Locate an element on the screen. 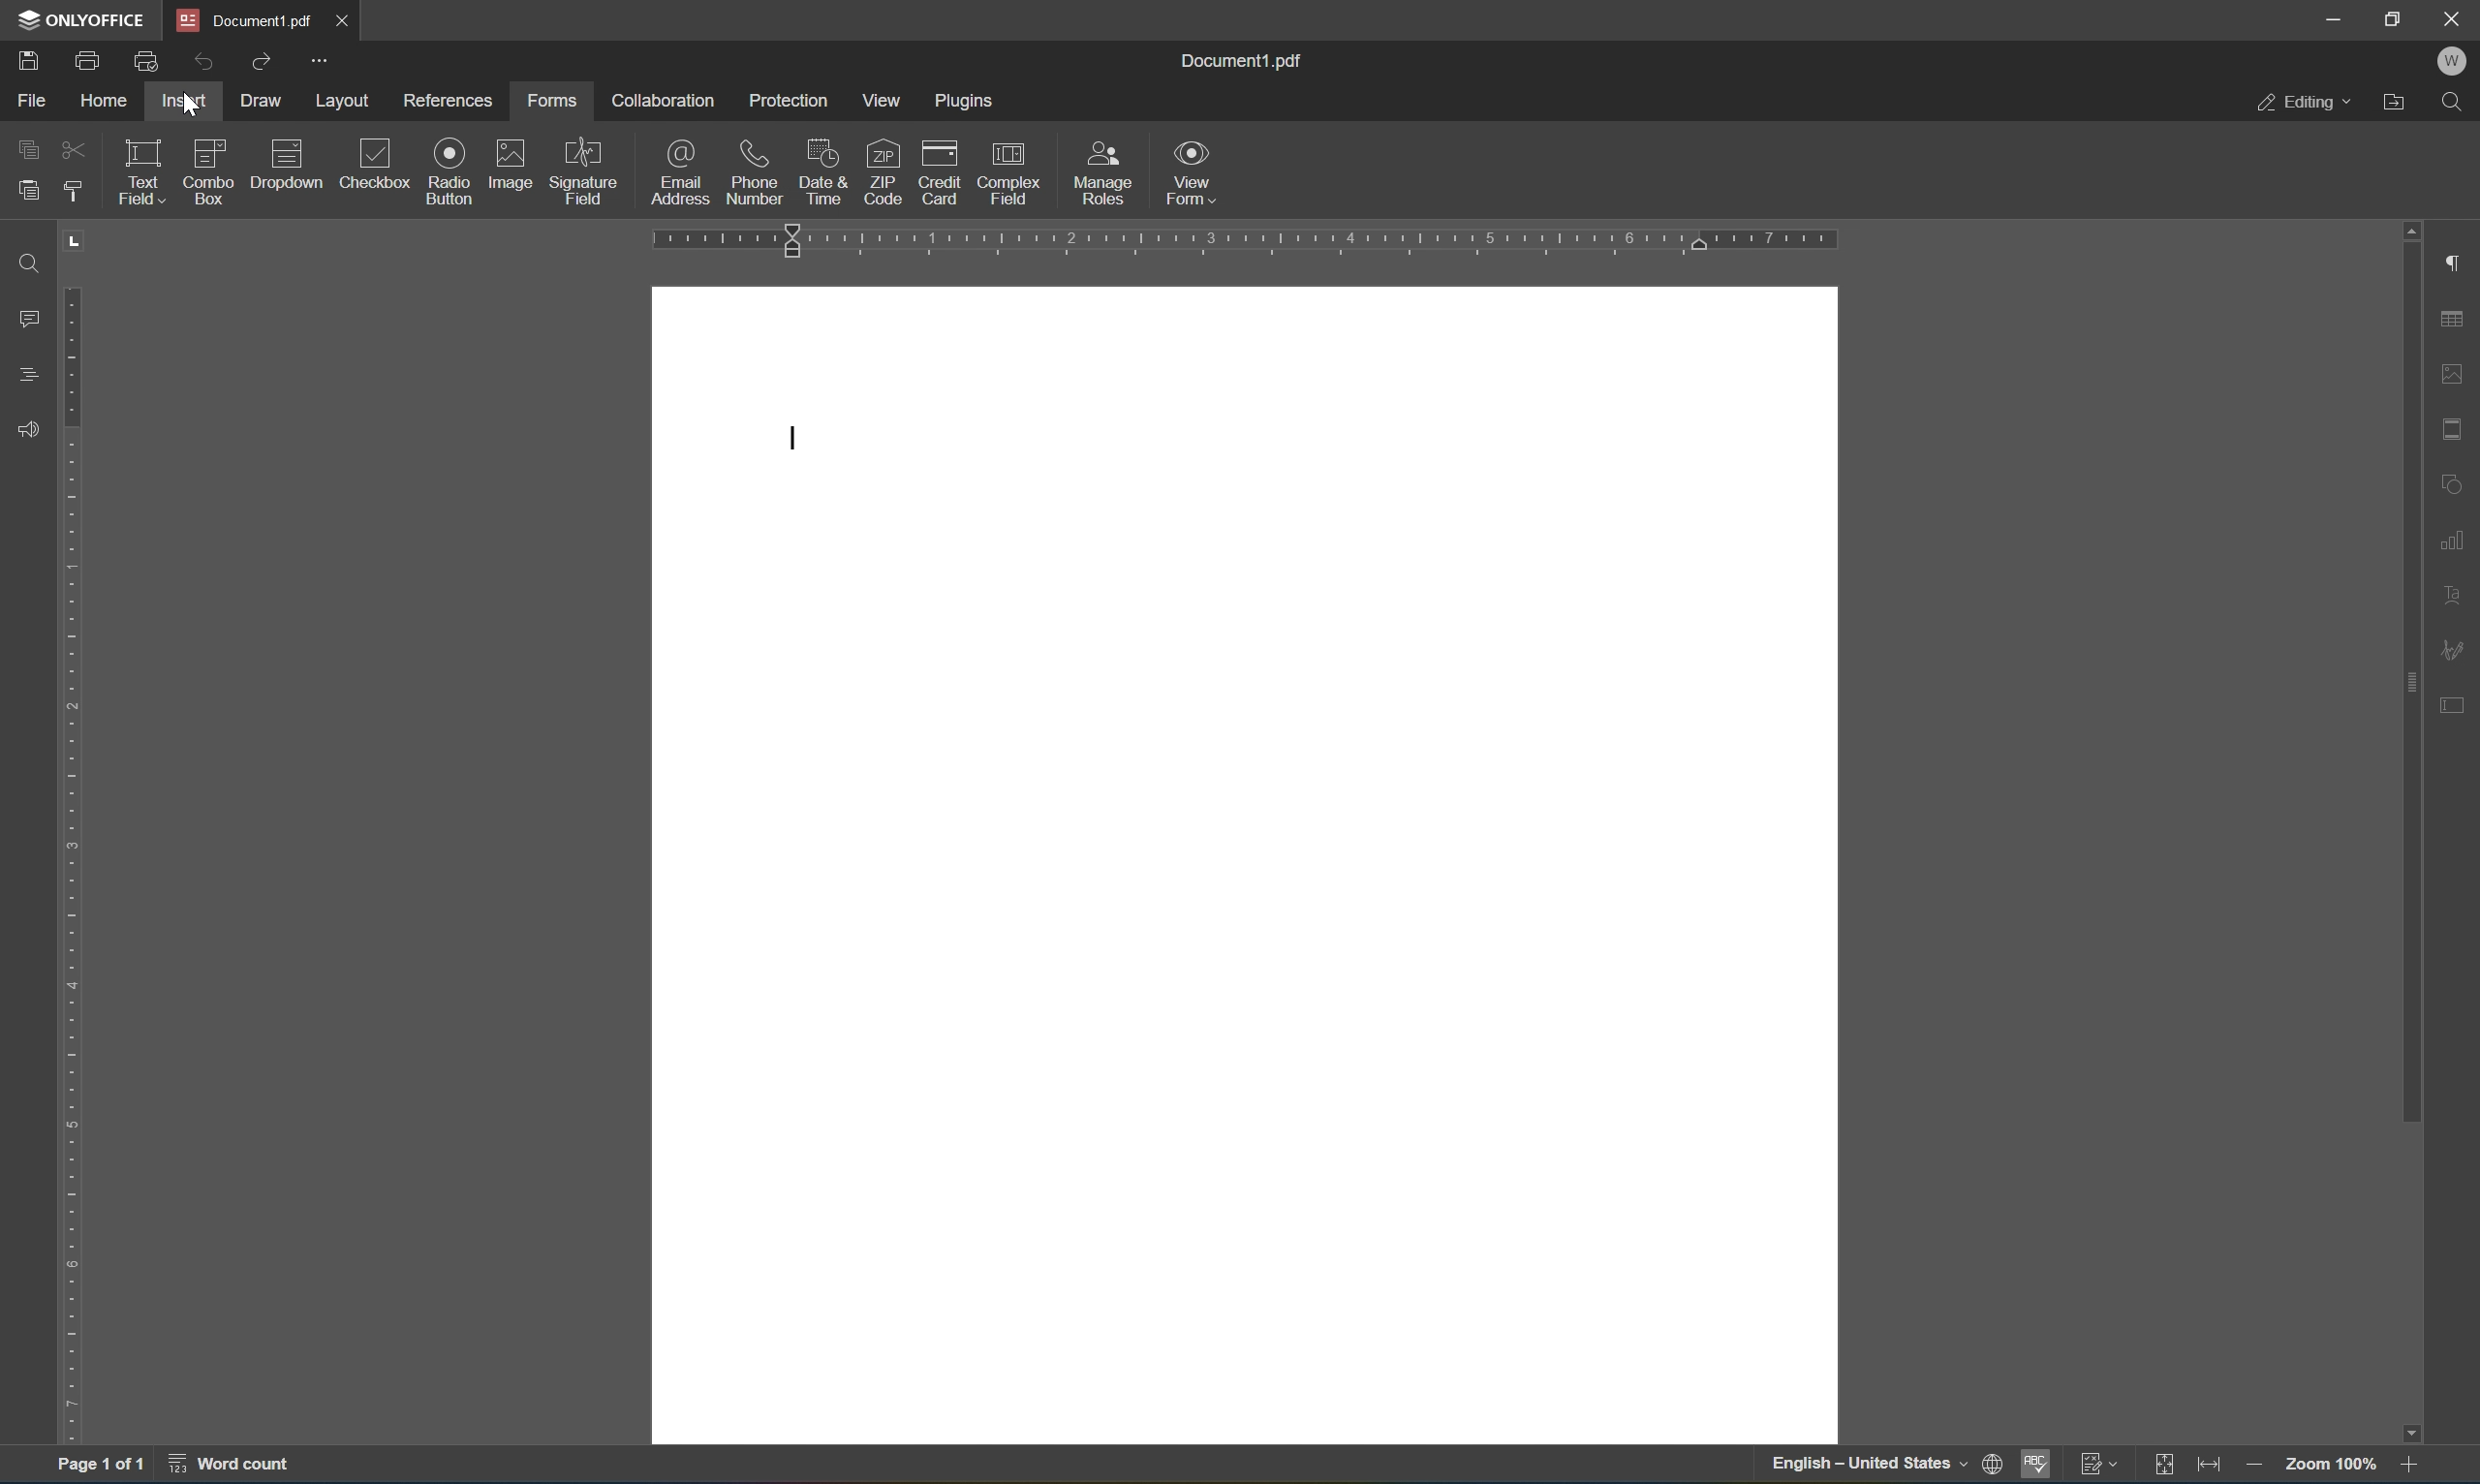  zoom in is located at coordinates (2409, 1466).